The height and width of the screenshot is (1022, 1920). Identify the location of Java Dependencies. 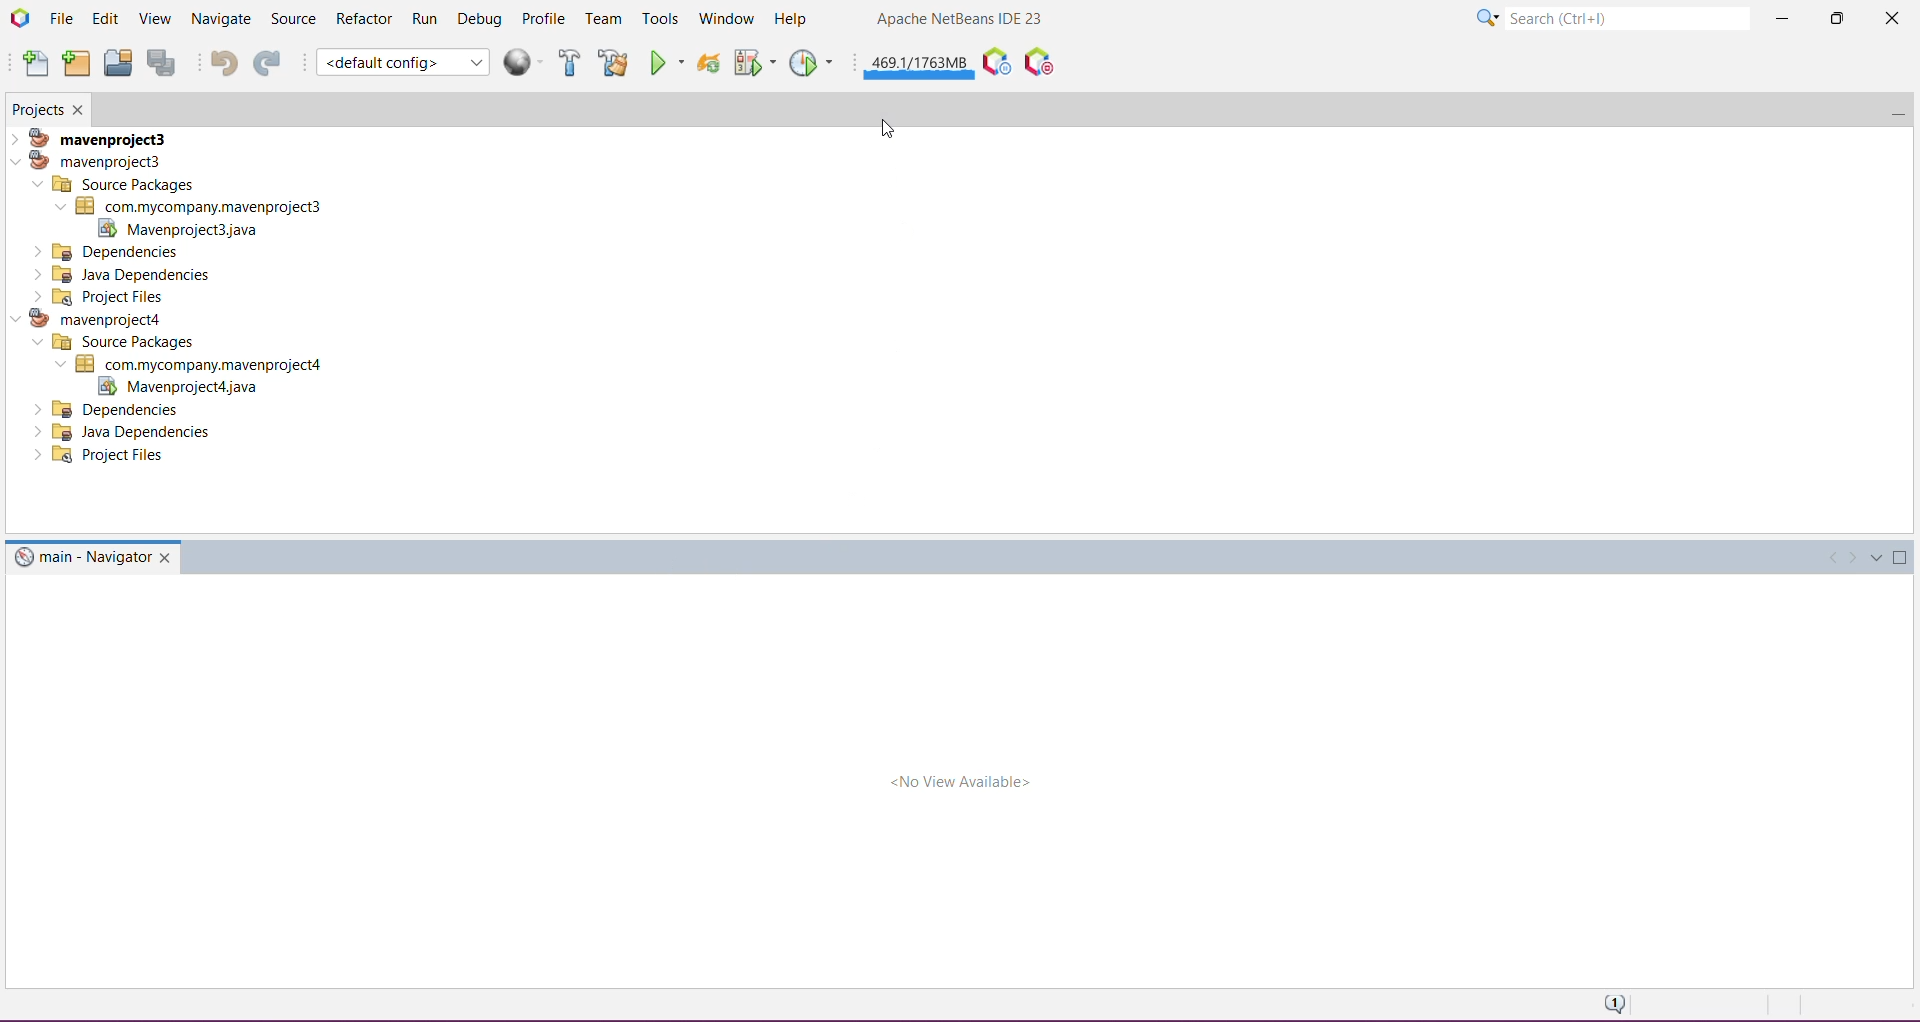
(125, 274).